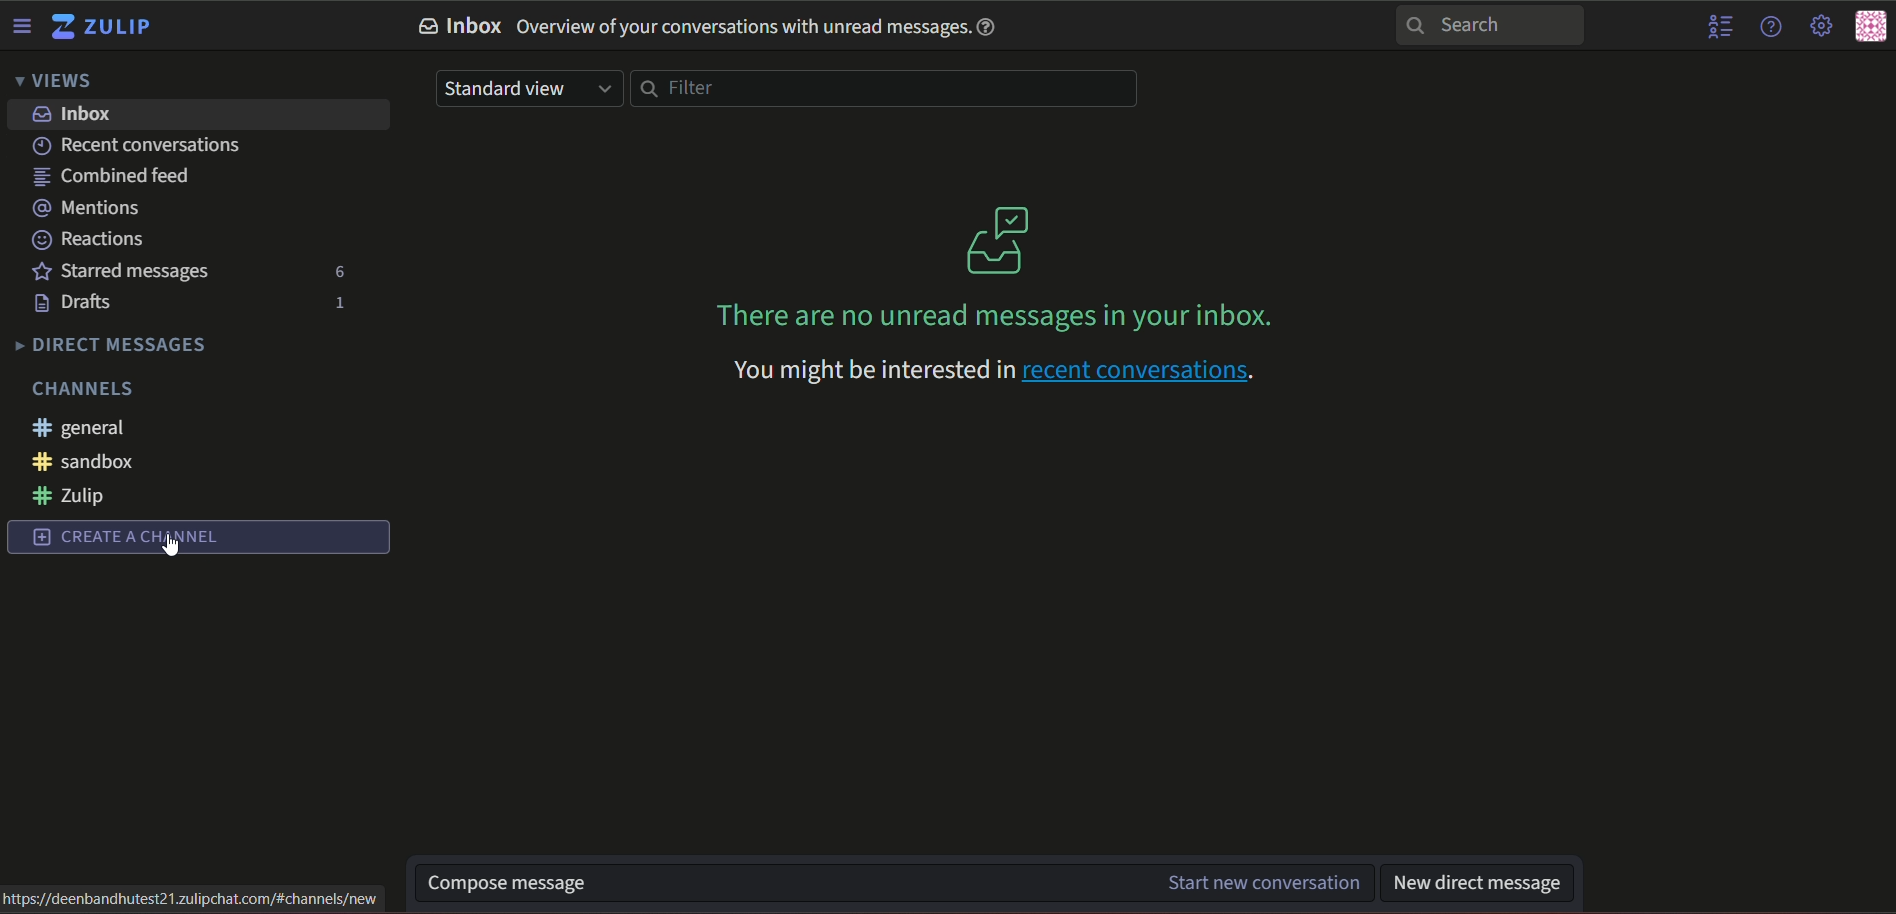 The width and height of the screenshot is (1896, 914). Describe the element at coordinates (529, 90) in the screenshot. I see `standard view` at that location.